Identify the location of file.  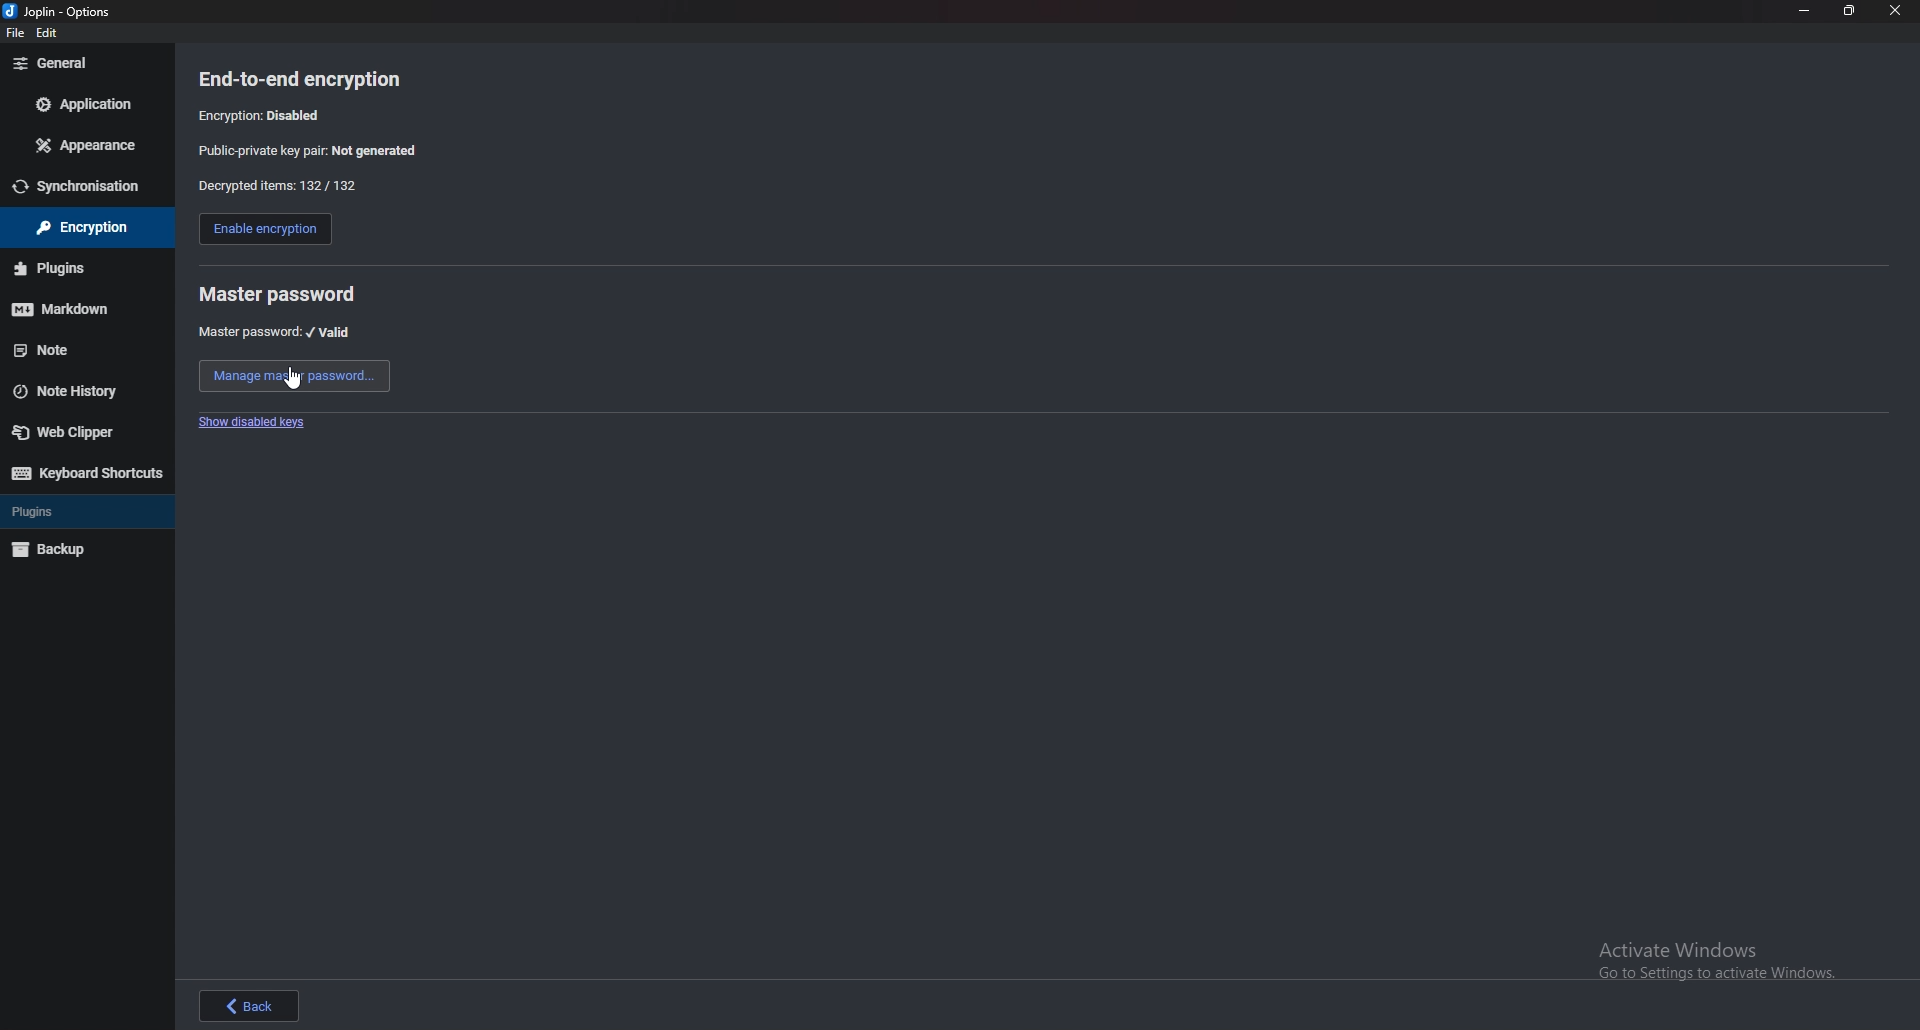
(16, 35).